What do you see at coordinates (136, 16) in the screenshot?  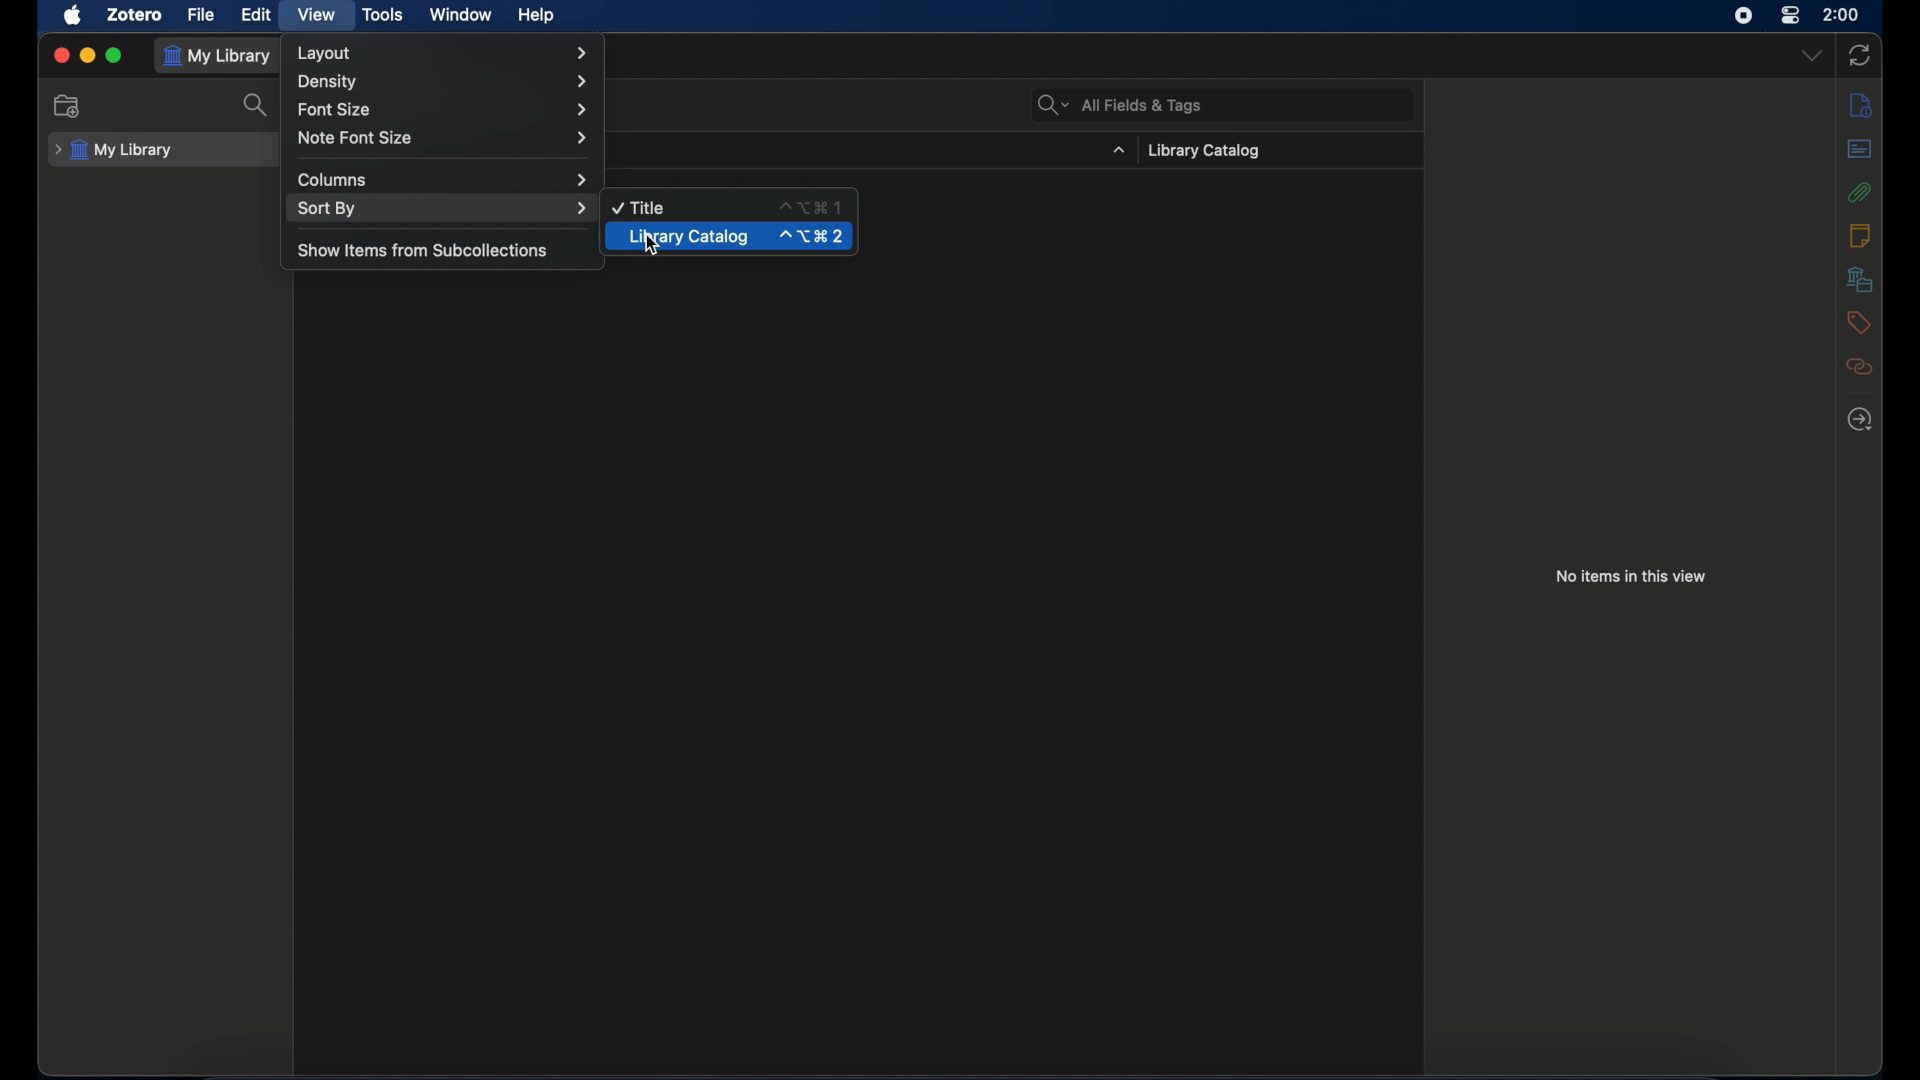 I see `zotero` at bounding box center [136, 16].